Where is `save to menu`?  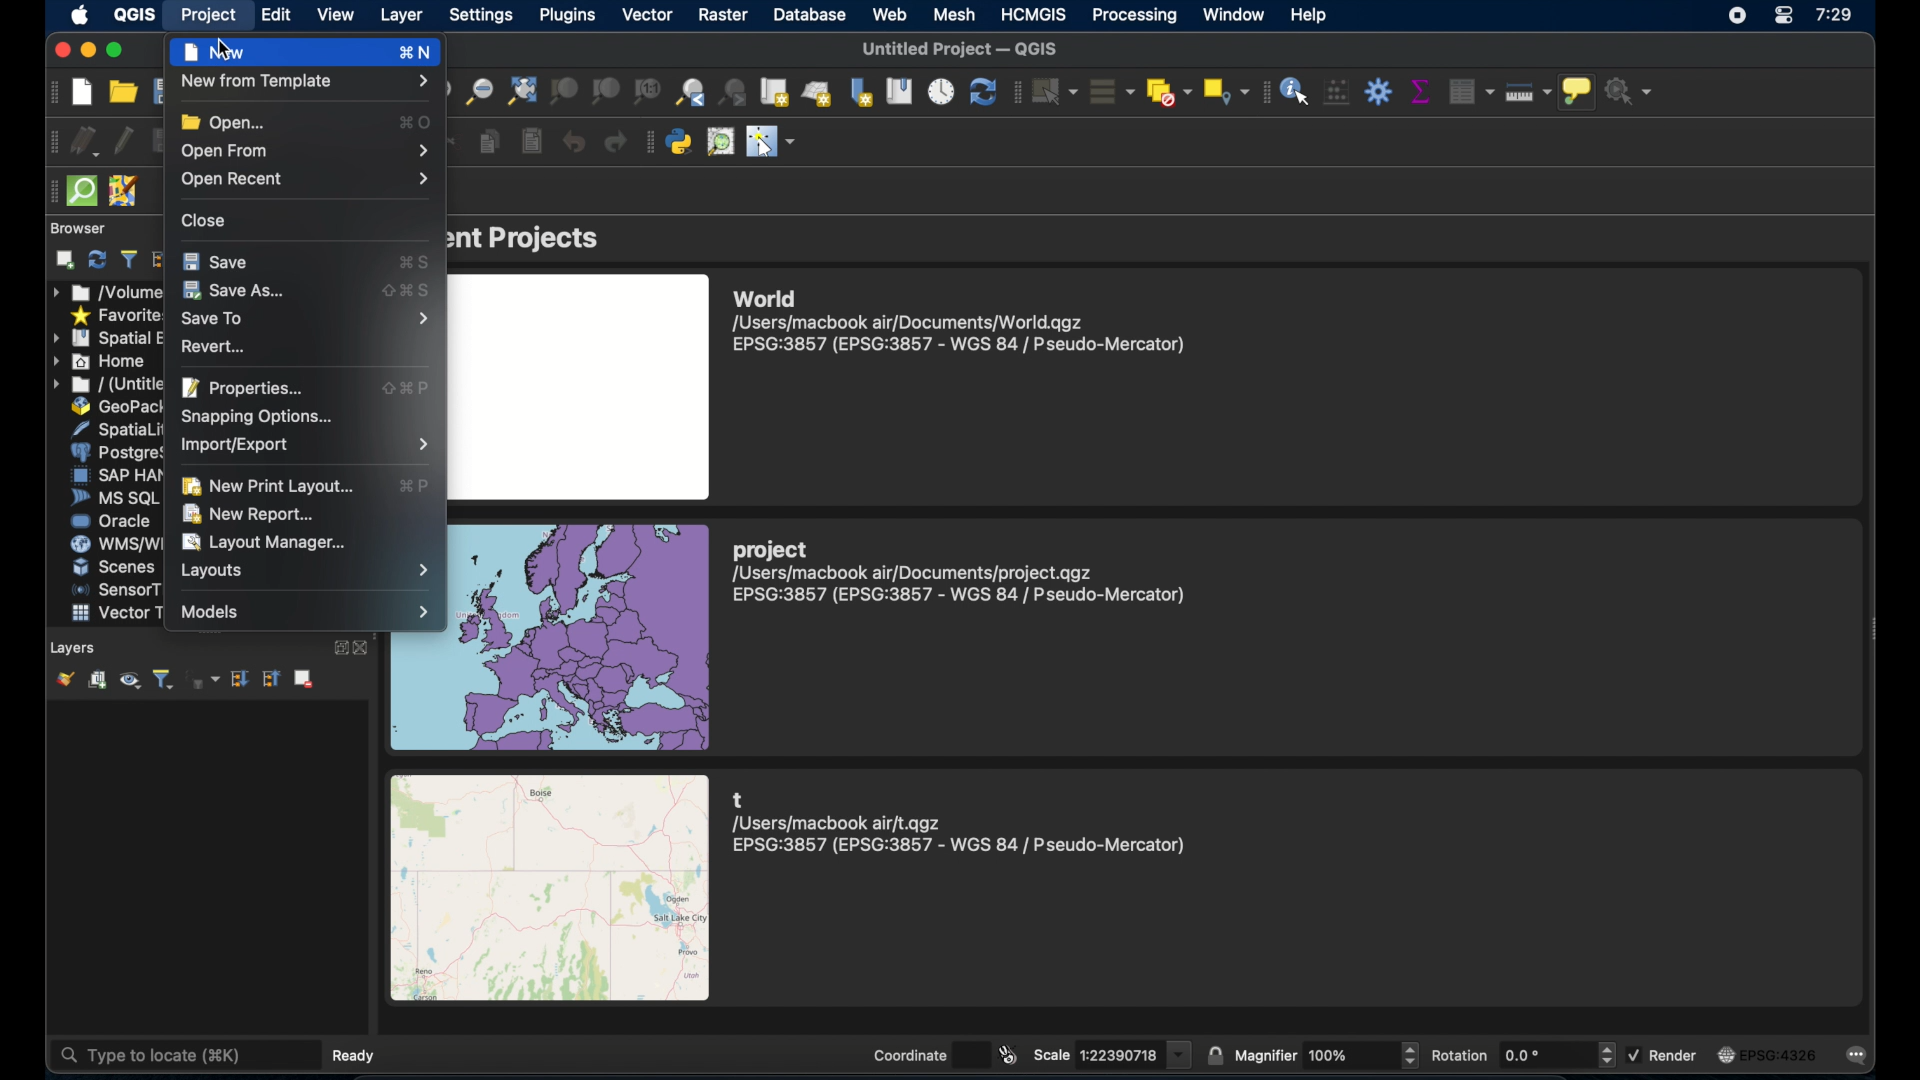 save to menu is located at coordinates (307, 317).